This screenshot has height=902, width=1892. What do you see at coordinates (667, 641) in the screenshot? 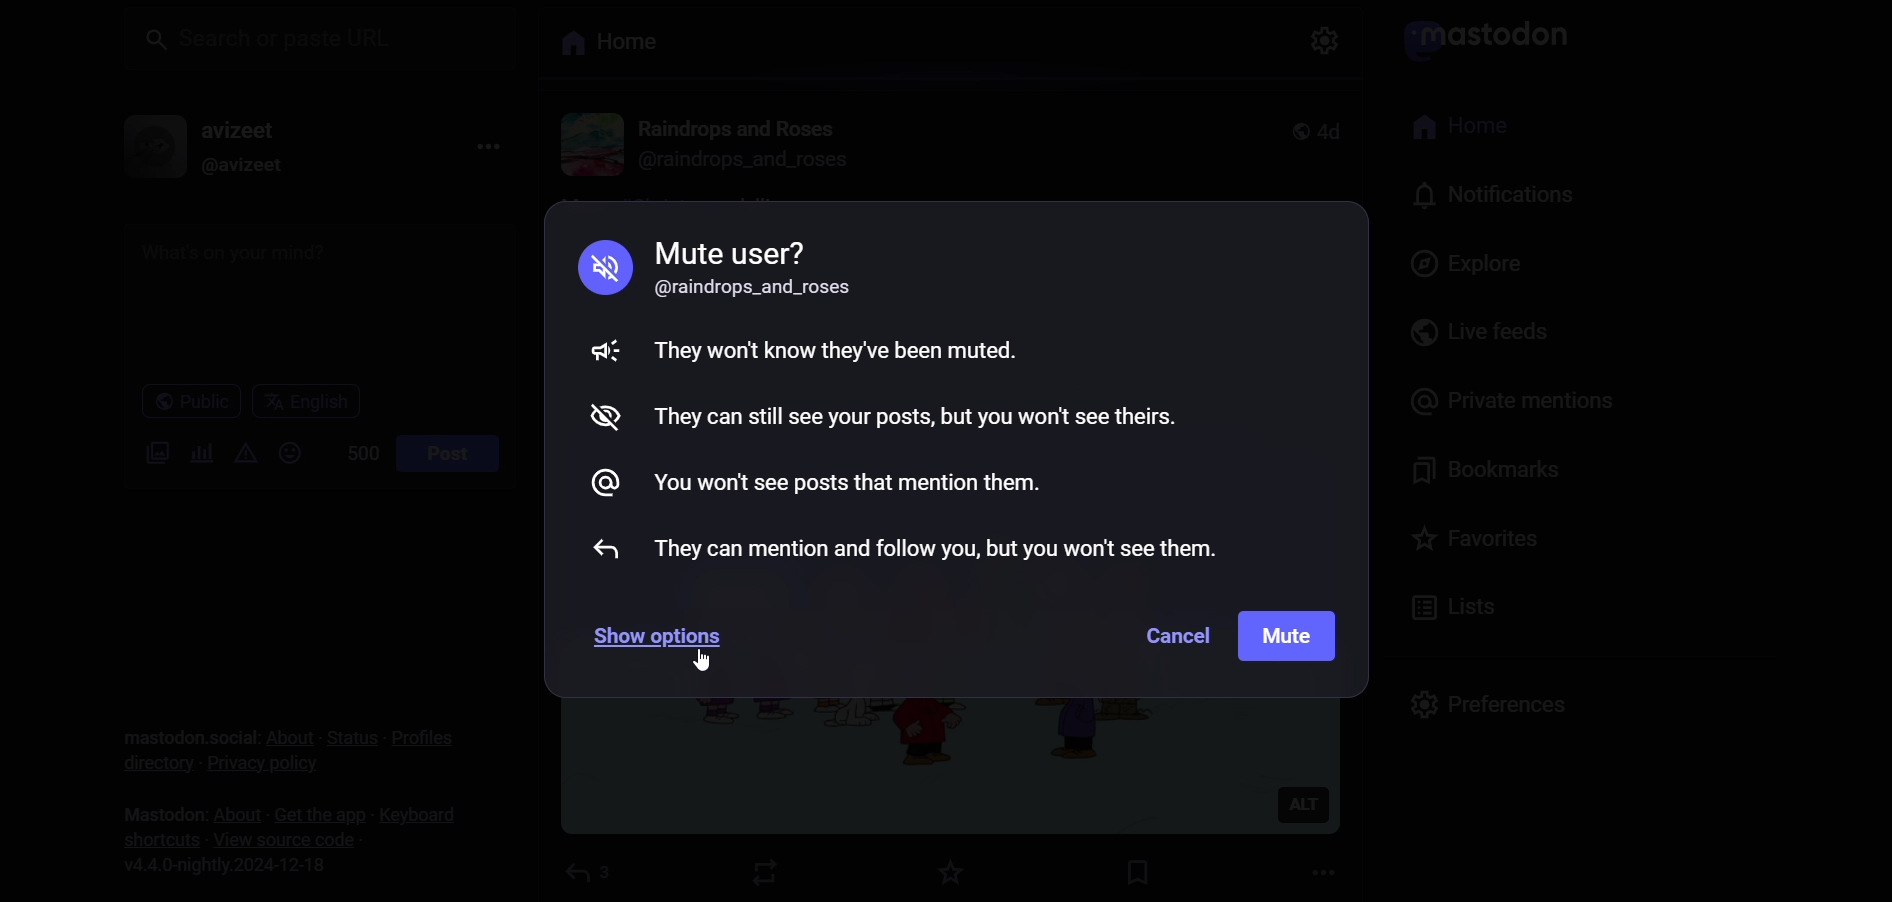
I see `show options` at bounding box center [667, 641].